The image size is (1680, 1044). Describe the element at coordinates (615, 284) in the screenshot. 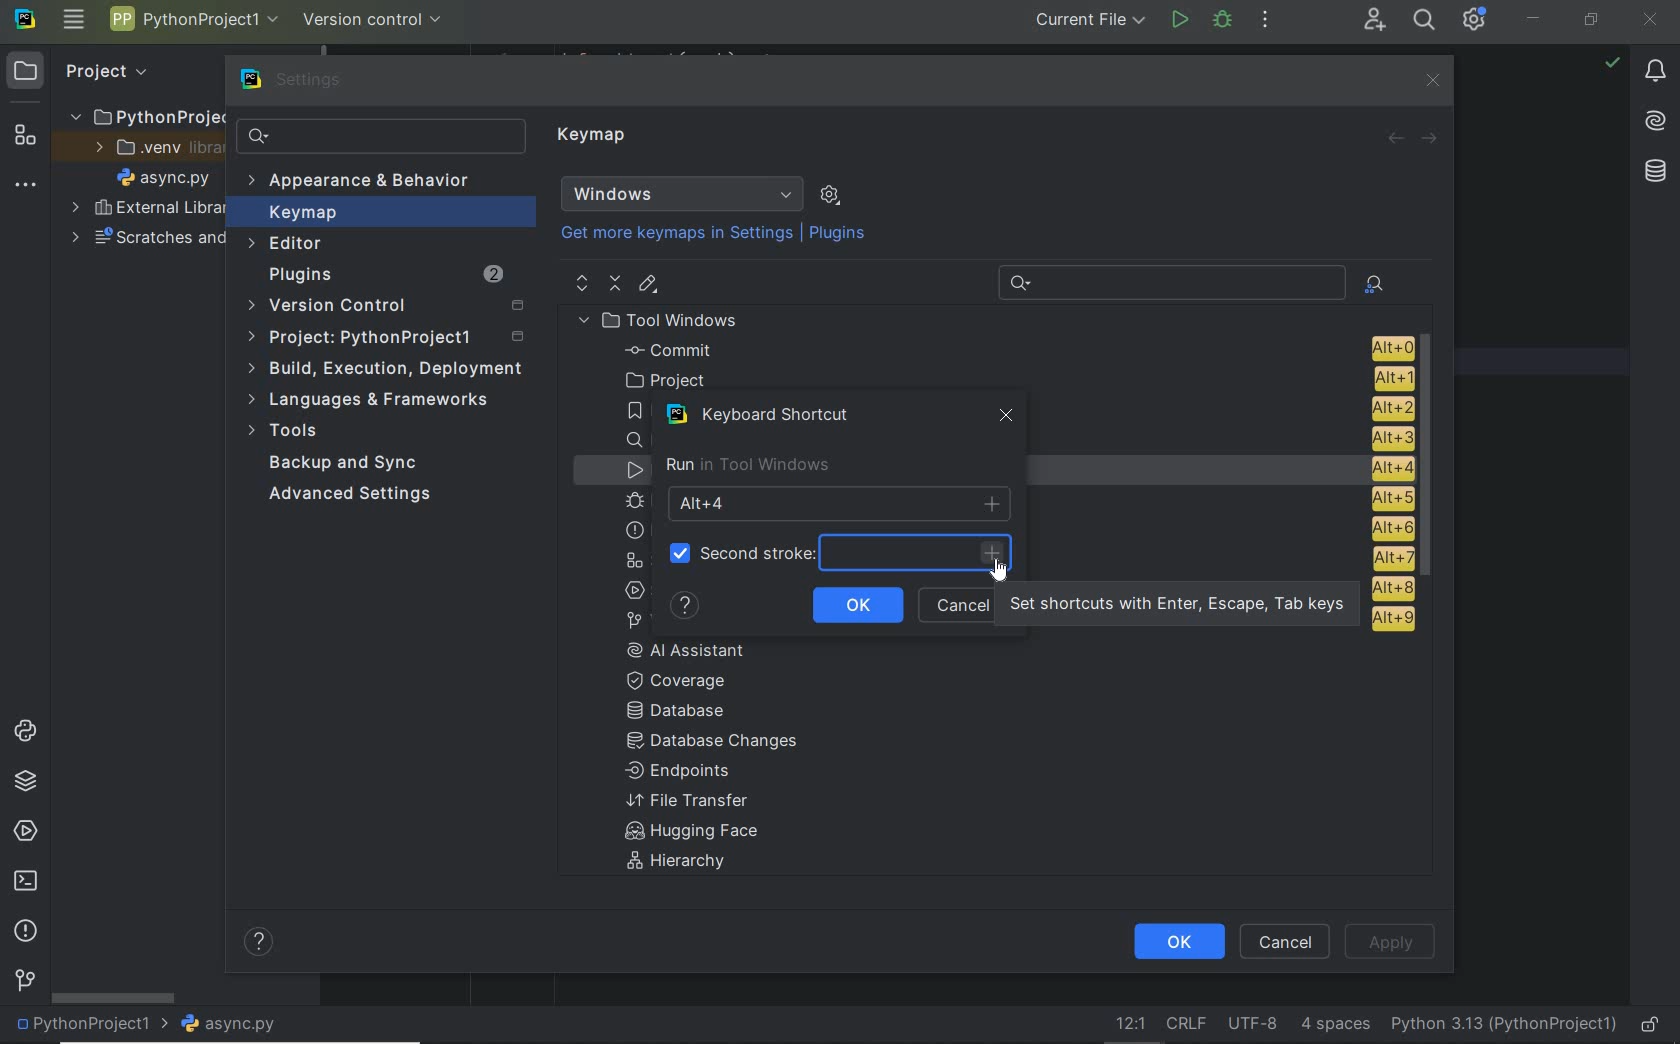

I see `collapse all` at that location.